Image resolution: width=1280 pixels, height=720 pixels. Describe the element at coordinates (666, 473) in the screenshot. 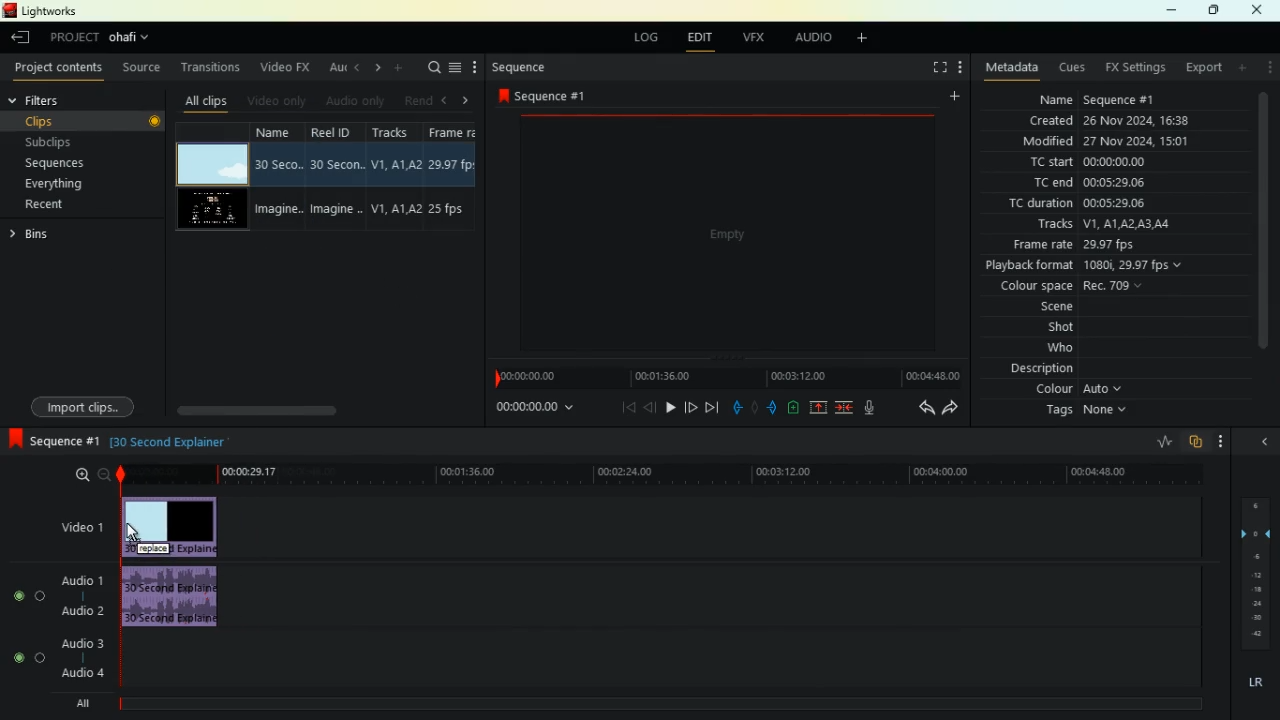

I see `timeline` at that location.